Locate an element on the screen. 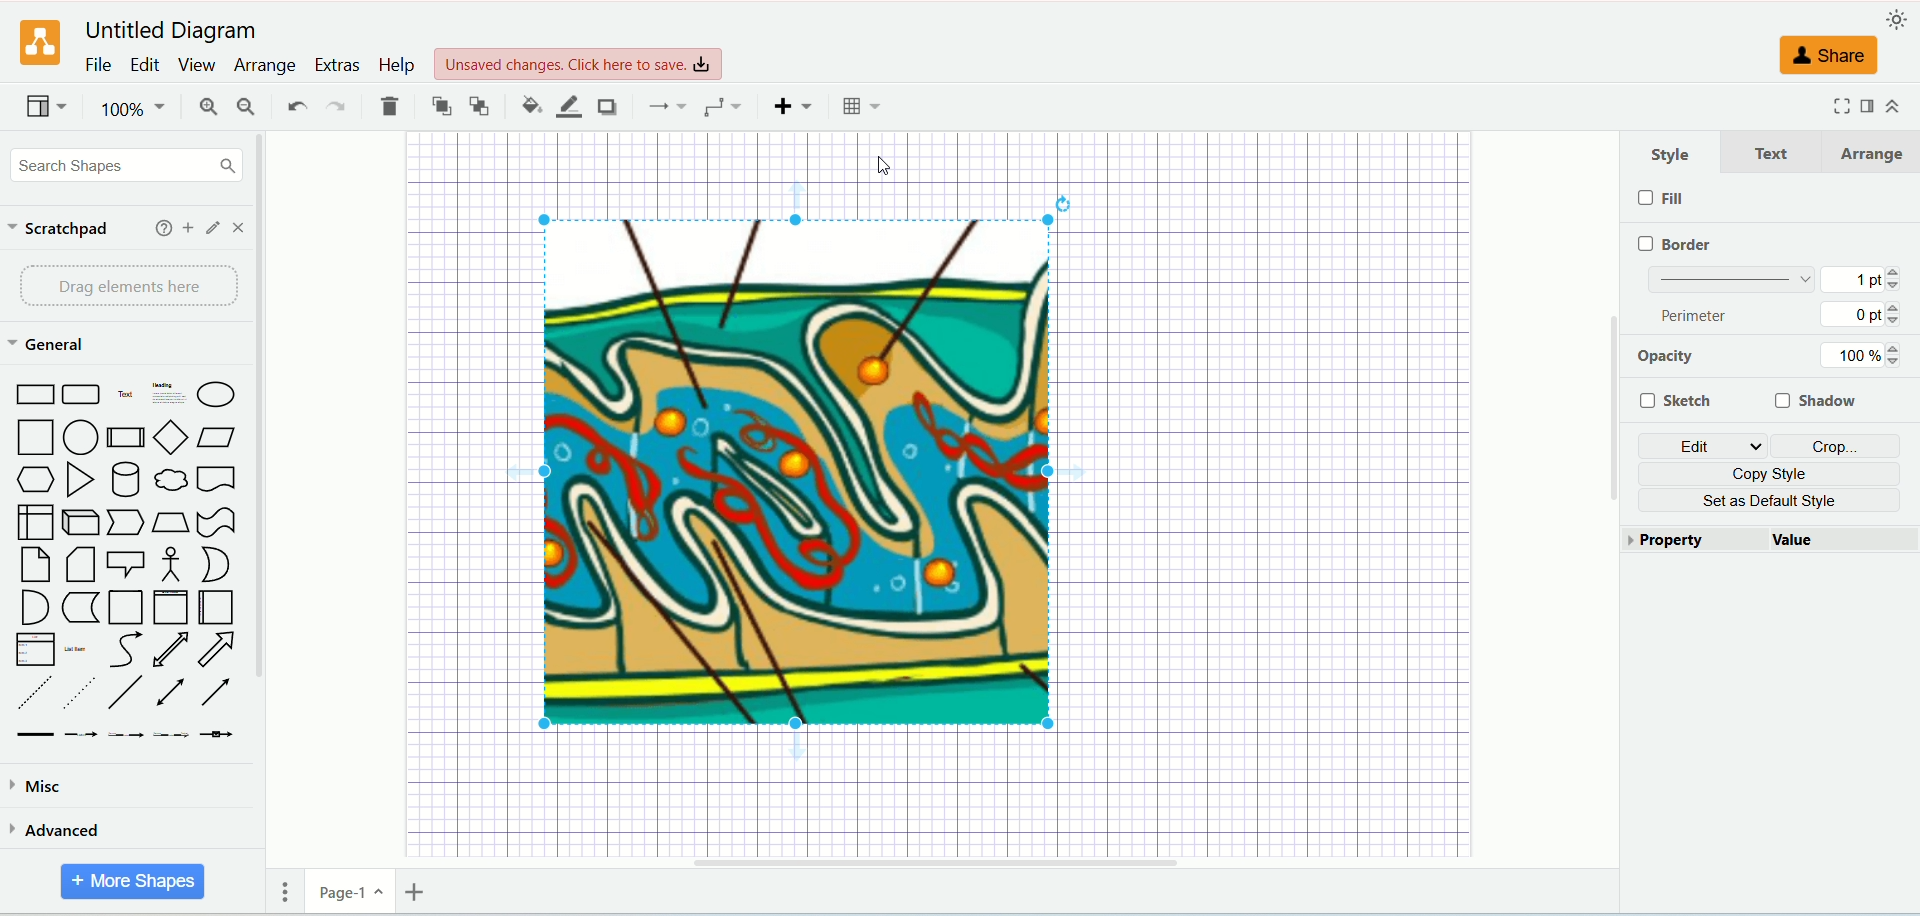 This screenshot has width=1920, height=916. delete is located at coordinates (389, 108).